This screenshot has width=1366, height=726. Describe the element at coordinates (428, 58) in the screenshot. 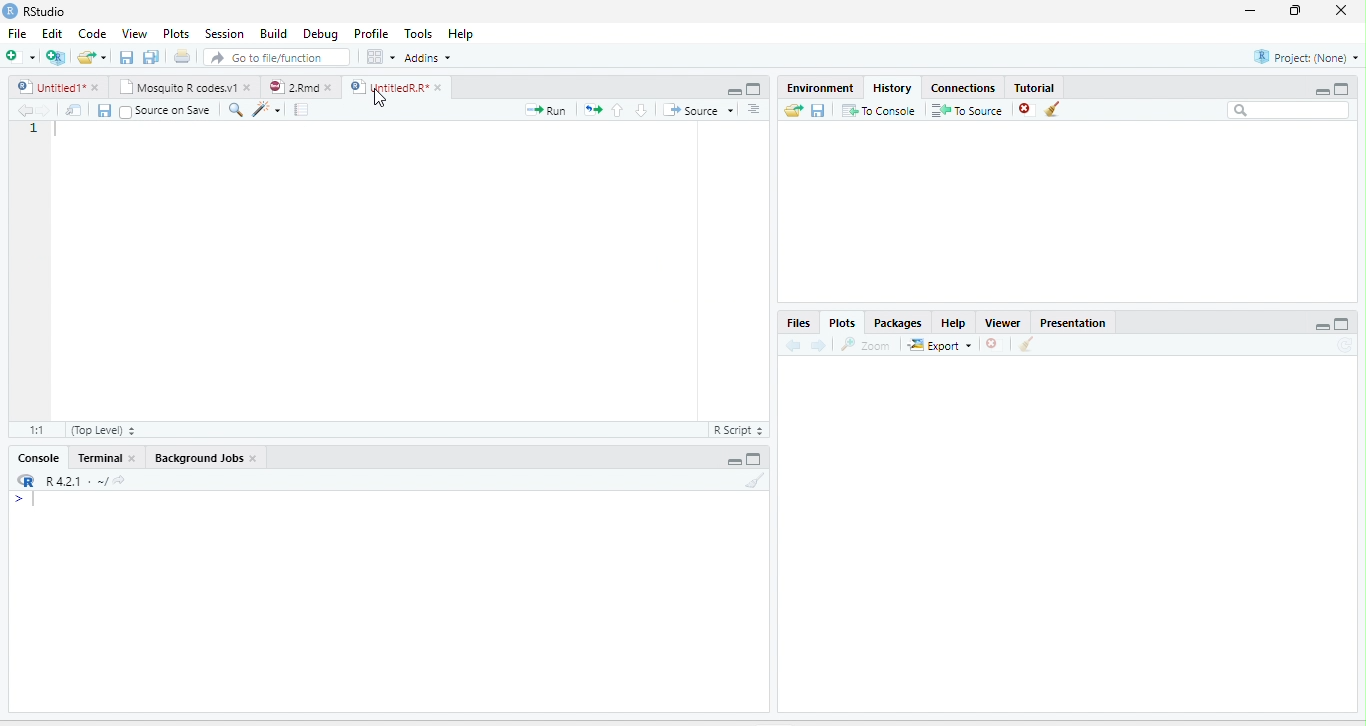

I see `Addins` at that location.